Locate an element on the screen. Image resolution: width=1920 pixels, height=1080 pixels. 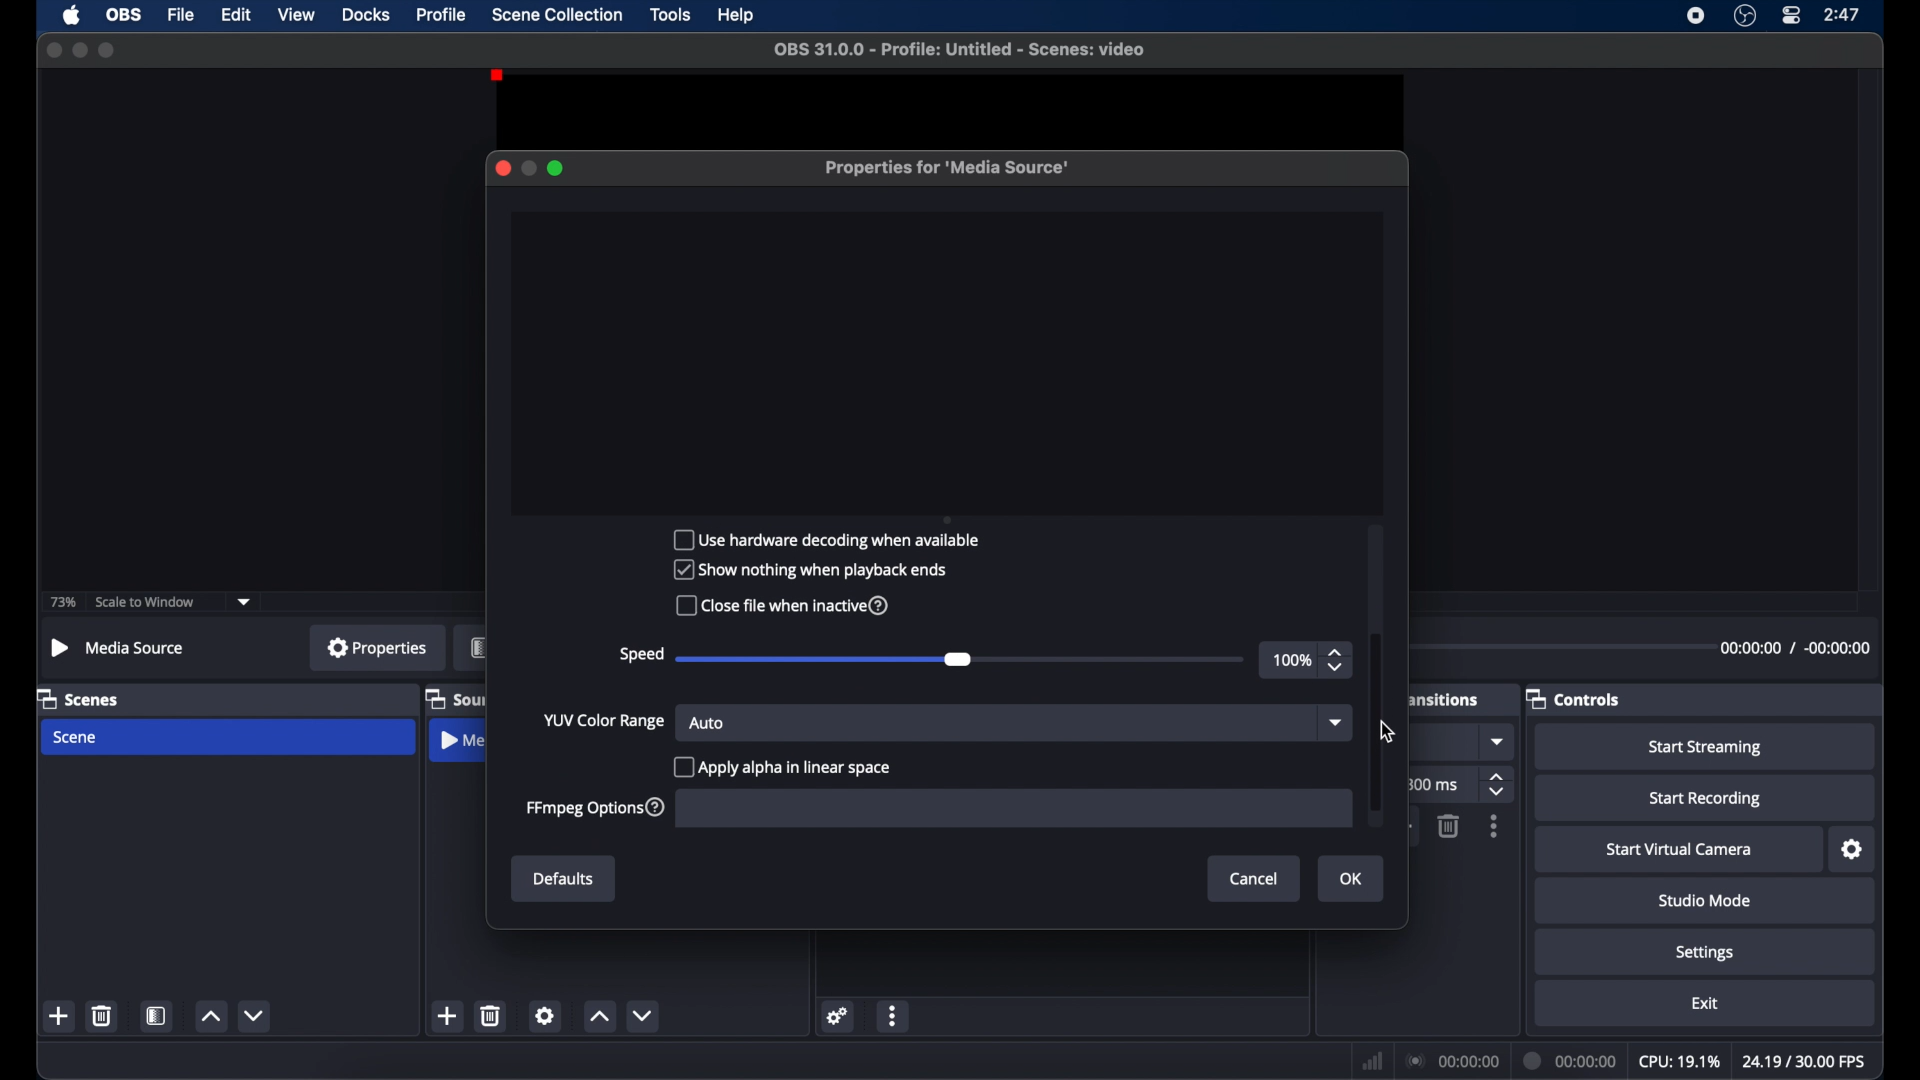
file is located at coordinates (182, 15).